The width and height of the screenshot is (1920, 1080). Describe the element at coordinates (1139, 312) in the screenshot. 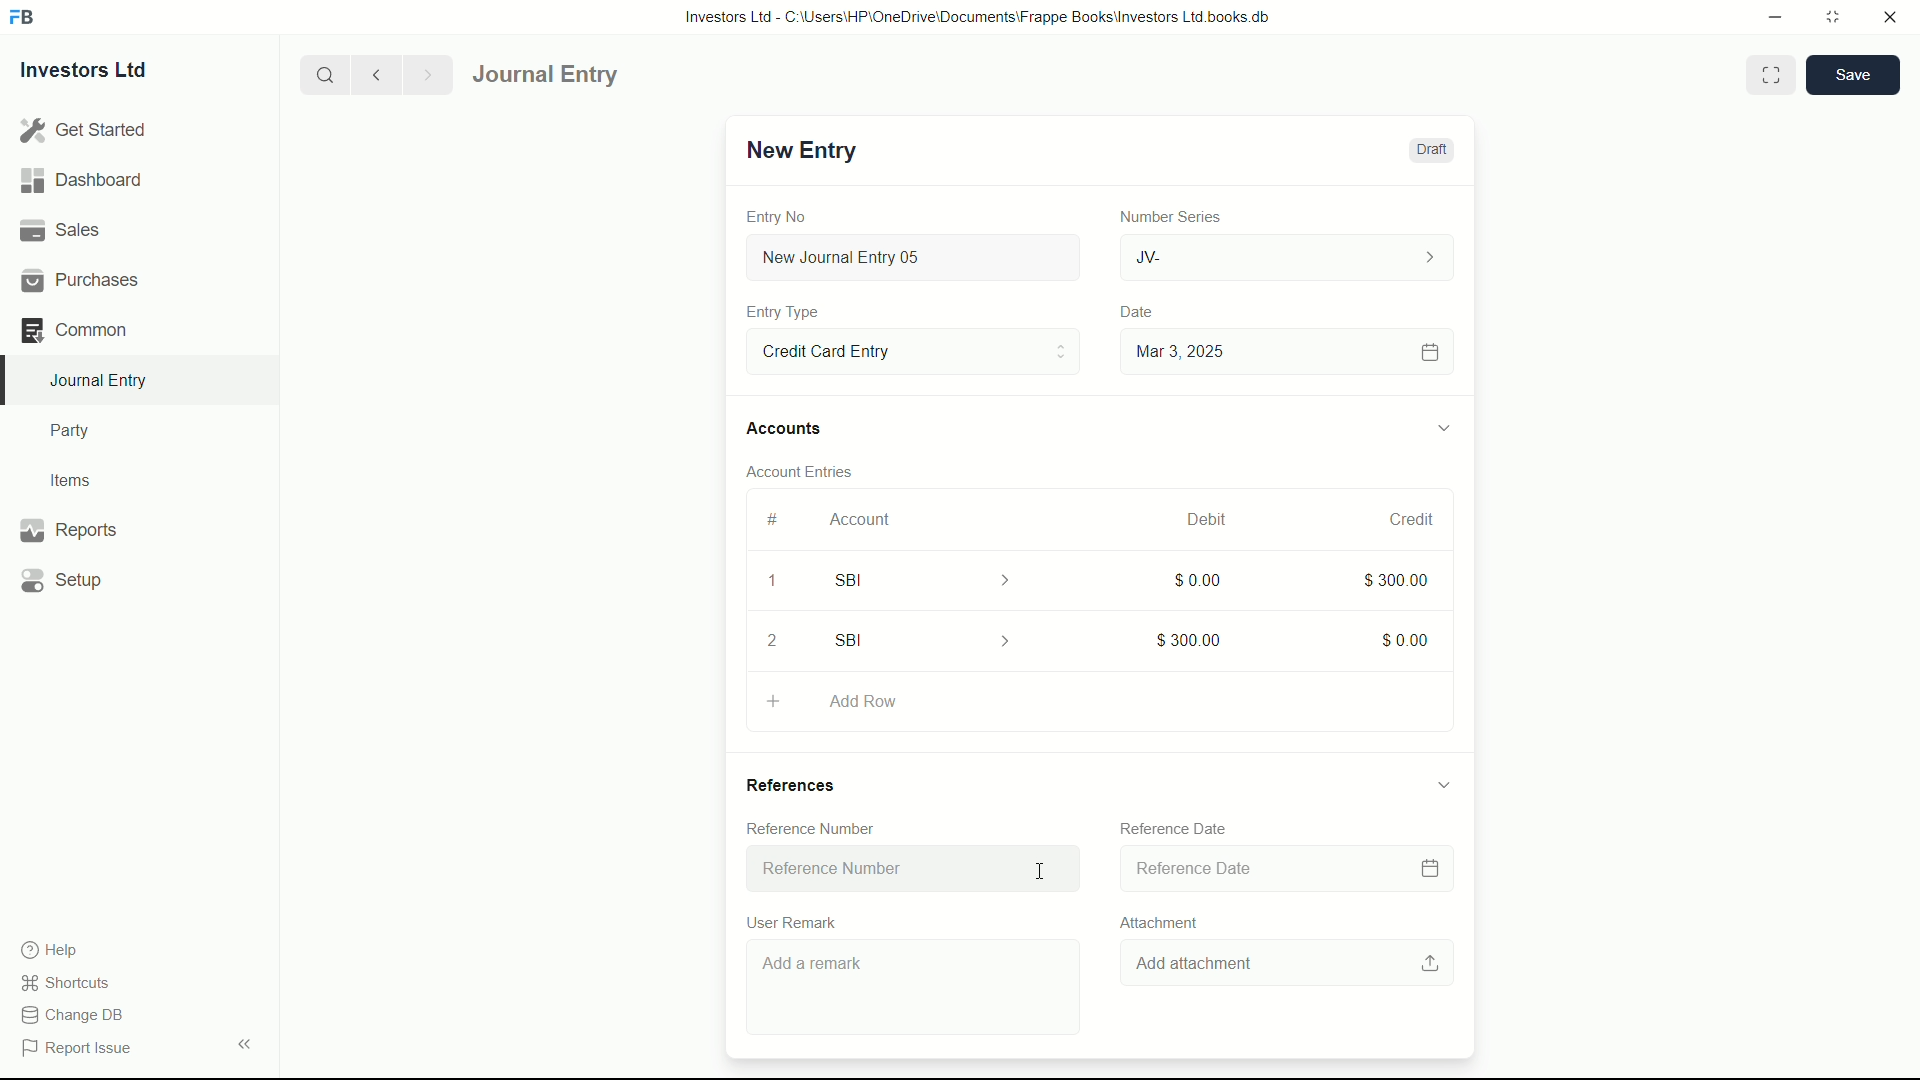

I see `Date` at that location.